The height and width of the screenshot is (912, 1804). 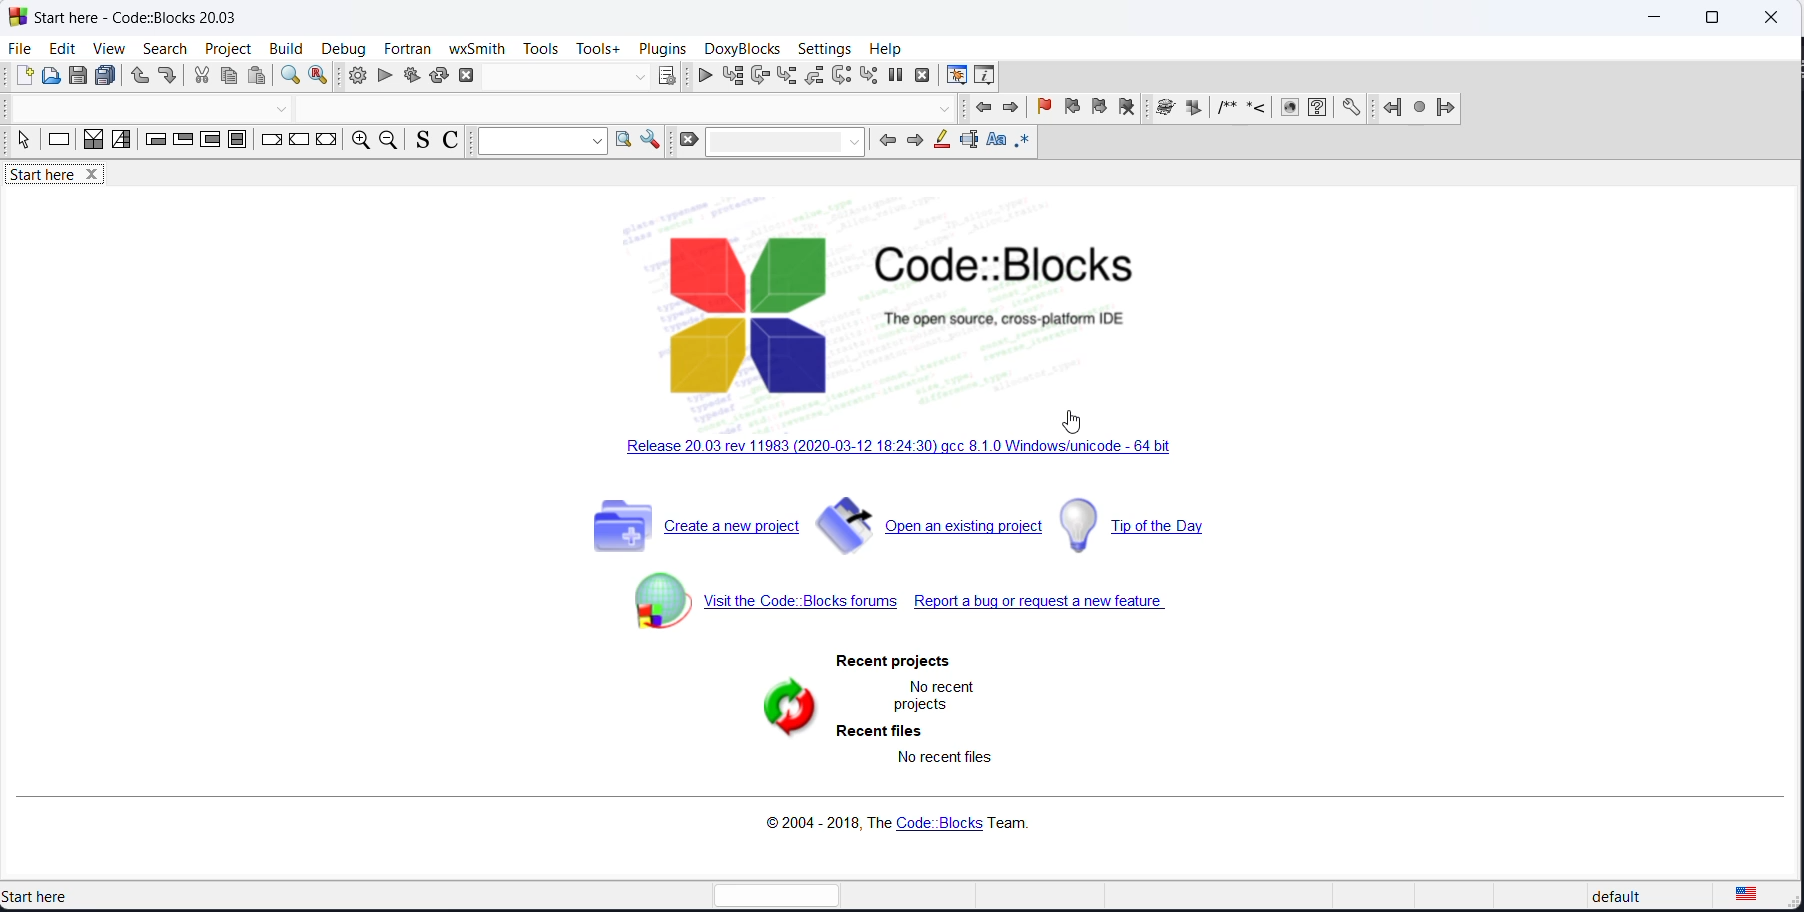 I want to click on icon, so click(x=1227, y=111).